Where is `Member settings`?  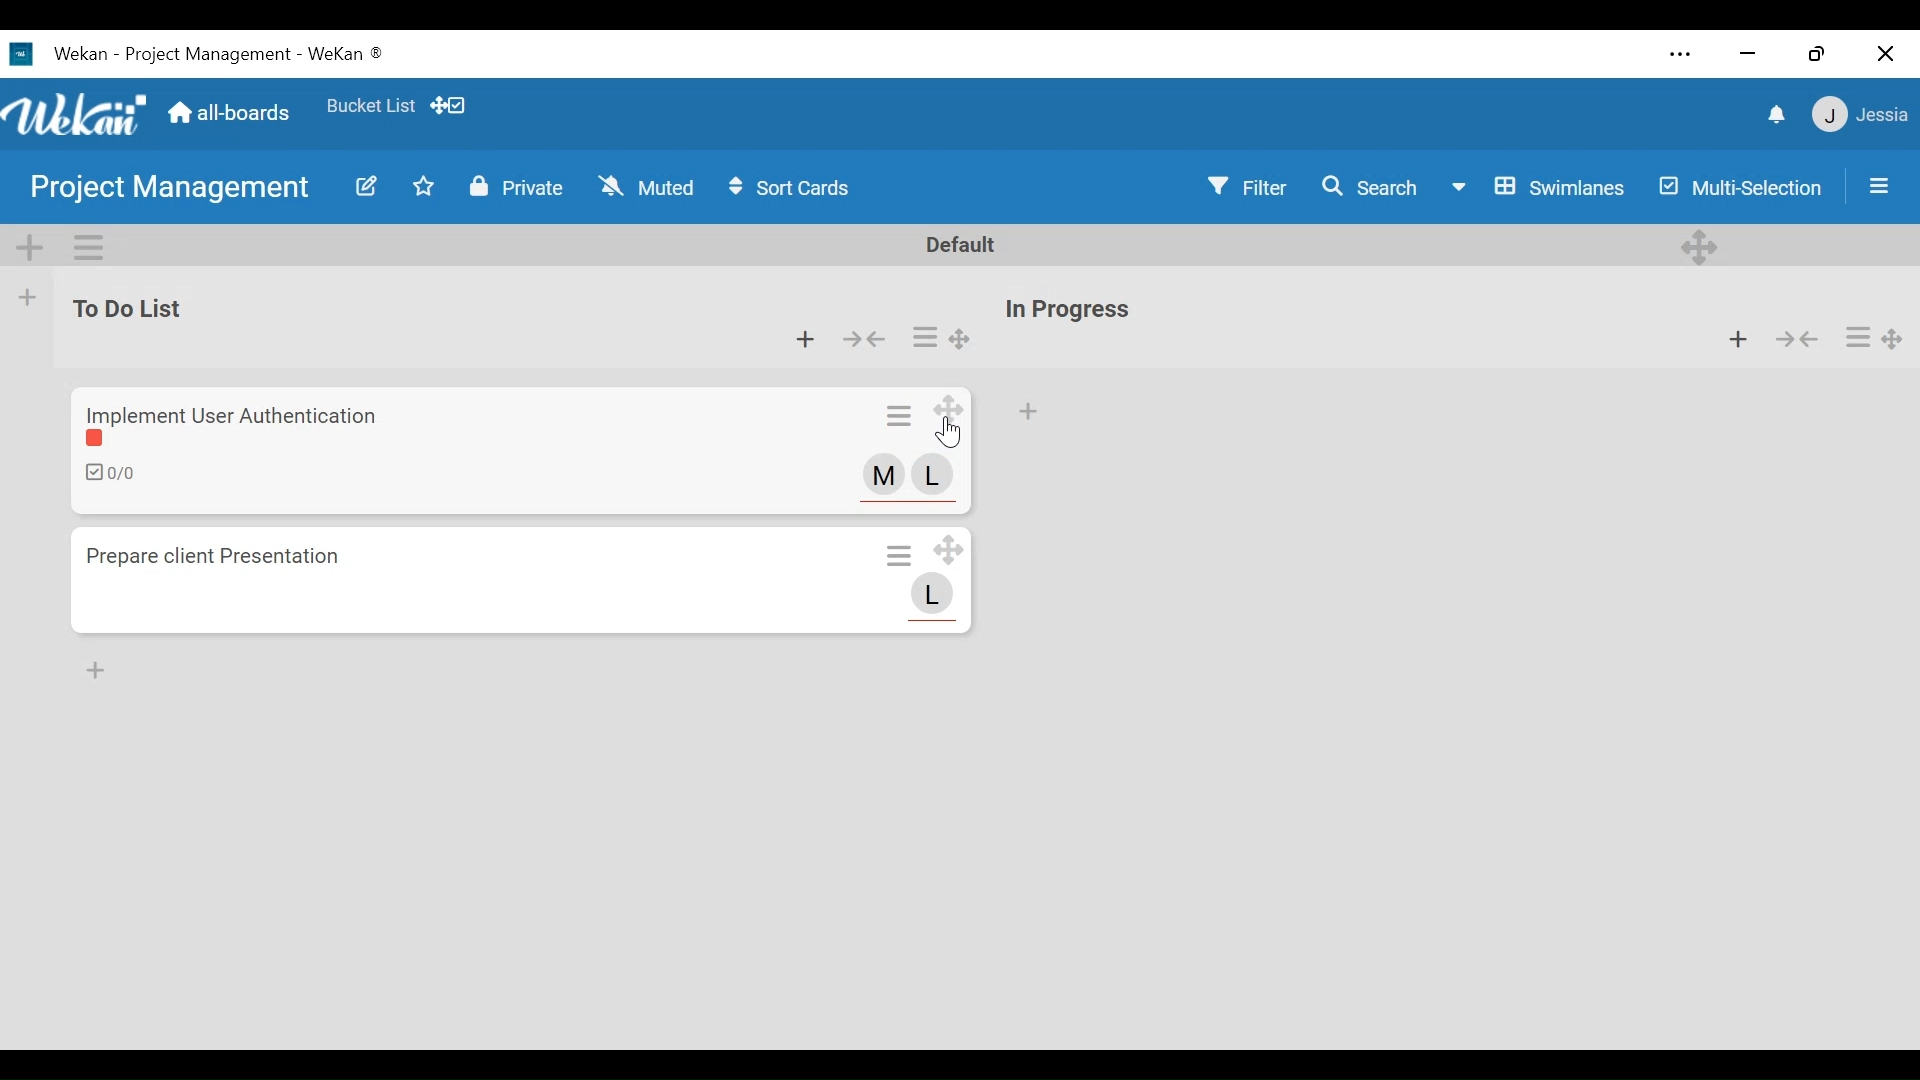
Member settings is located at coordinates (1856, 115).